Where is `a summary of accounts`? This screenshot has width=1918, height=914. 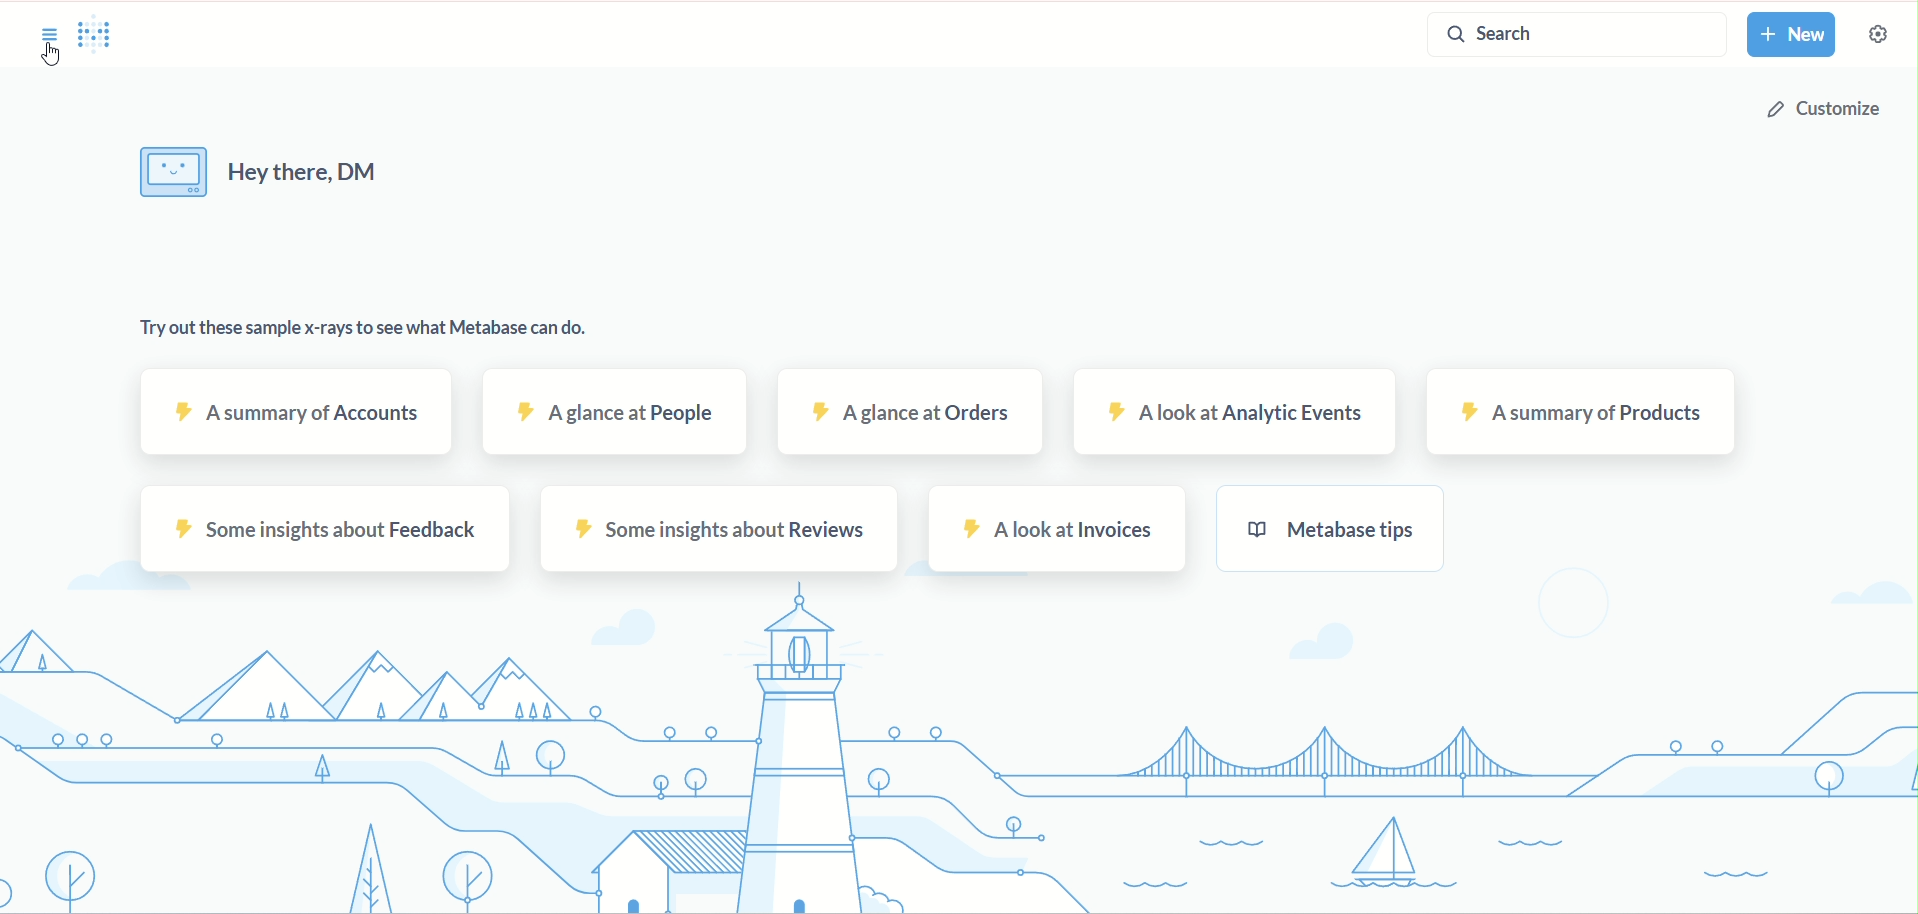 a summary of accounts is located at coordinates (294, 411).